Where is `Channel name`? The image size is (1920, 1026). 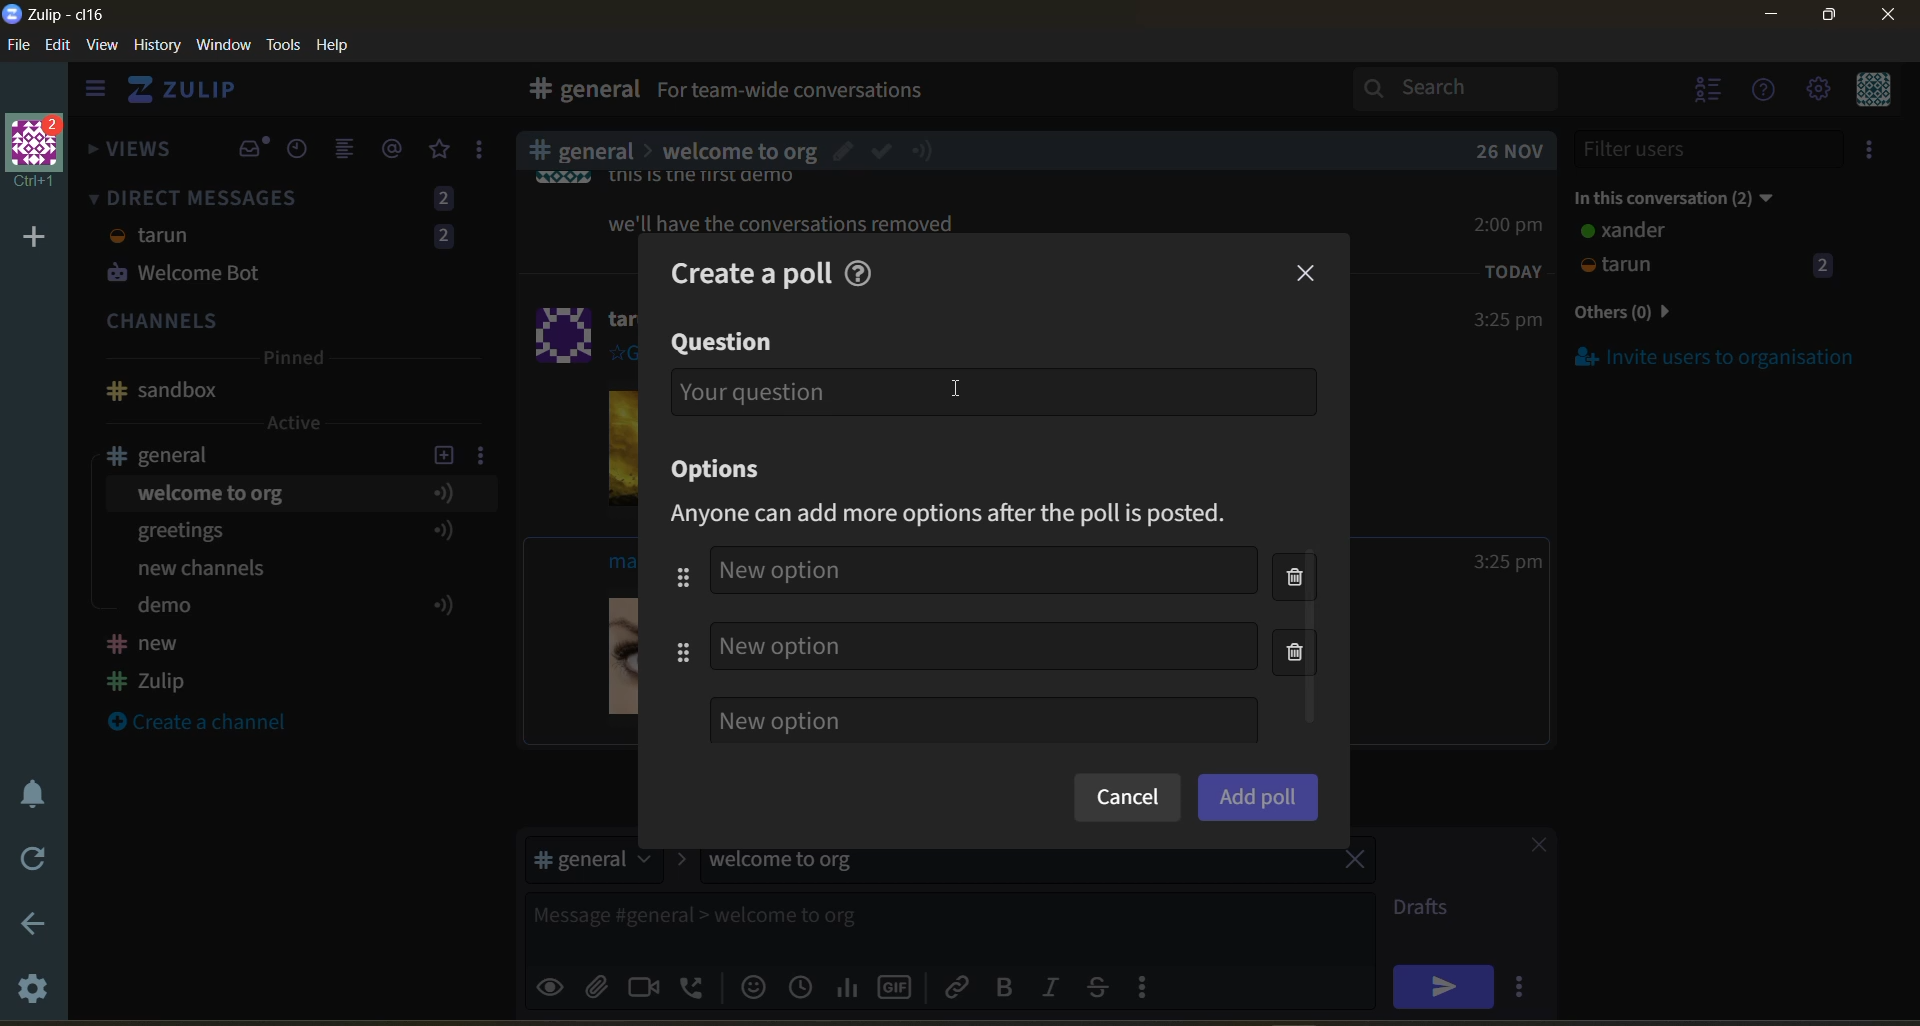 Channel name is located at coordinates (162, 391).